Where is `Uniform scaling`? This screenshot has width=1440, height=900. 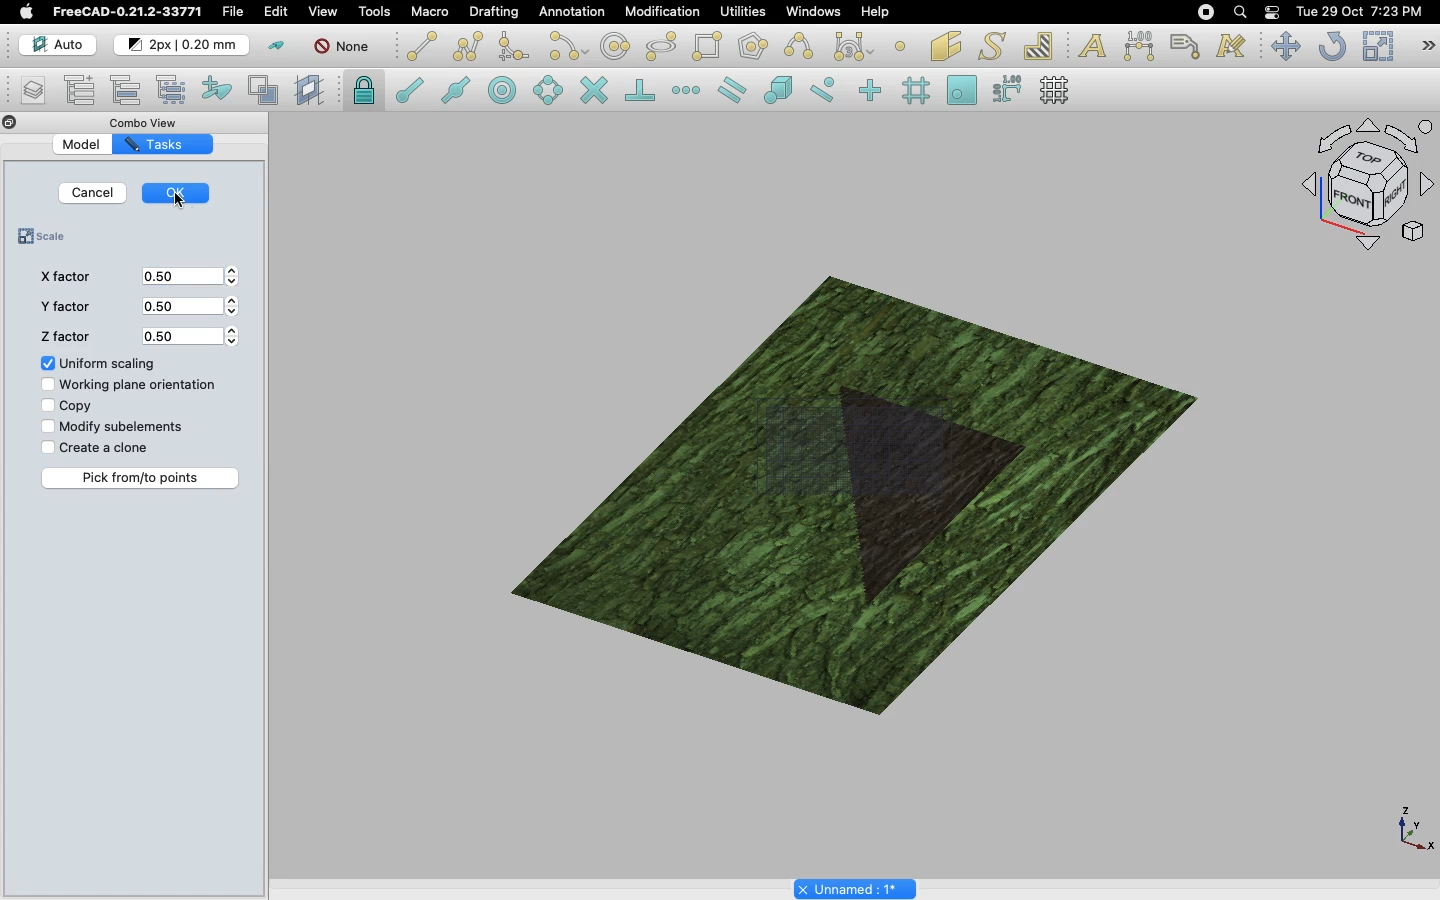
Uniform scaling is located at coordinates (99, 364).